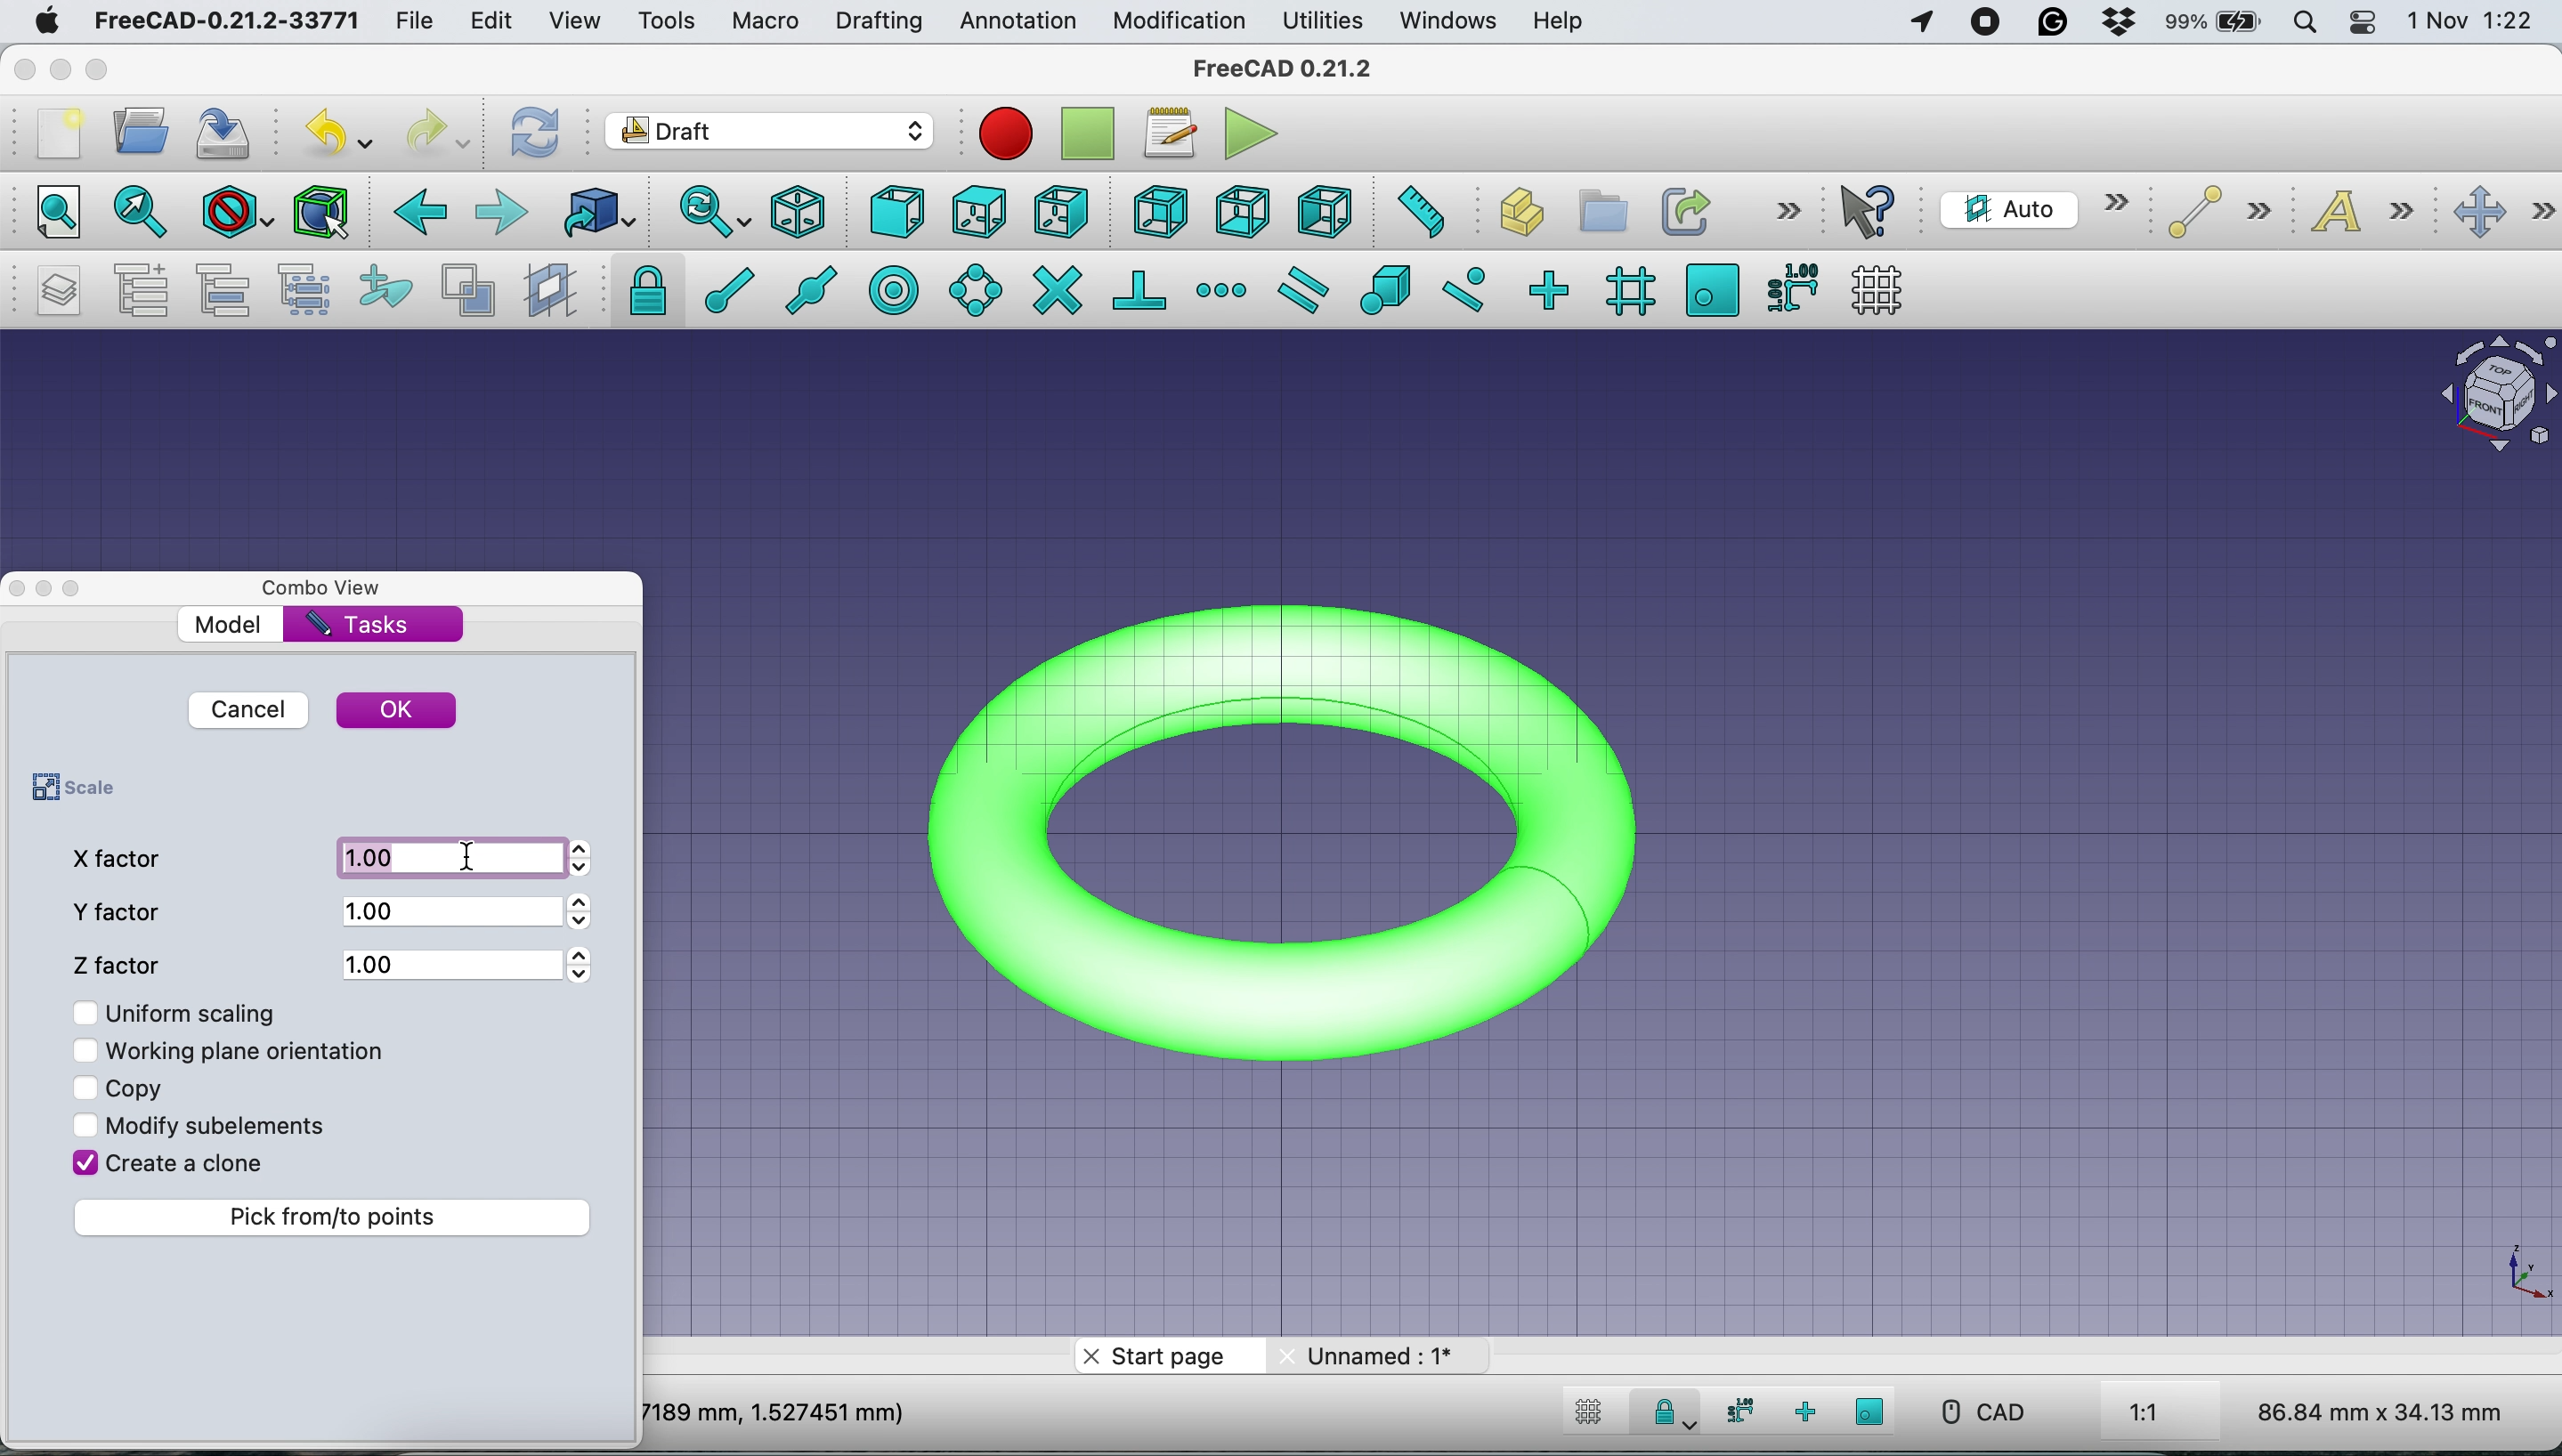 The image size is (2562, 1456). Describe the element at coordinates (596, 211) in the screenshot. I see `go to linked object` at that location.